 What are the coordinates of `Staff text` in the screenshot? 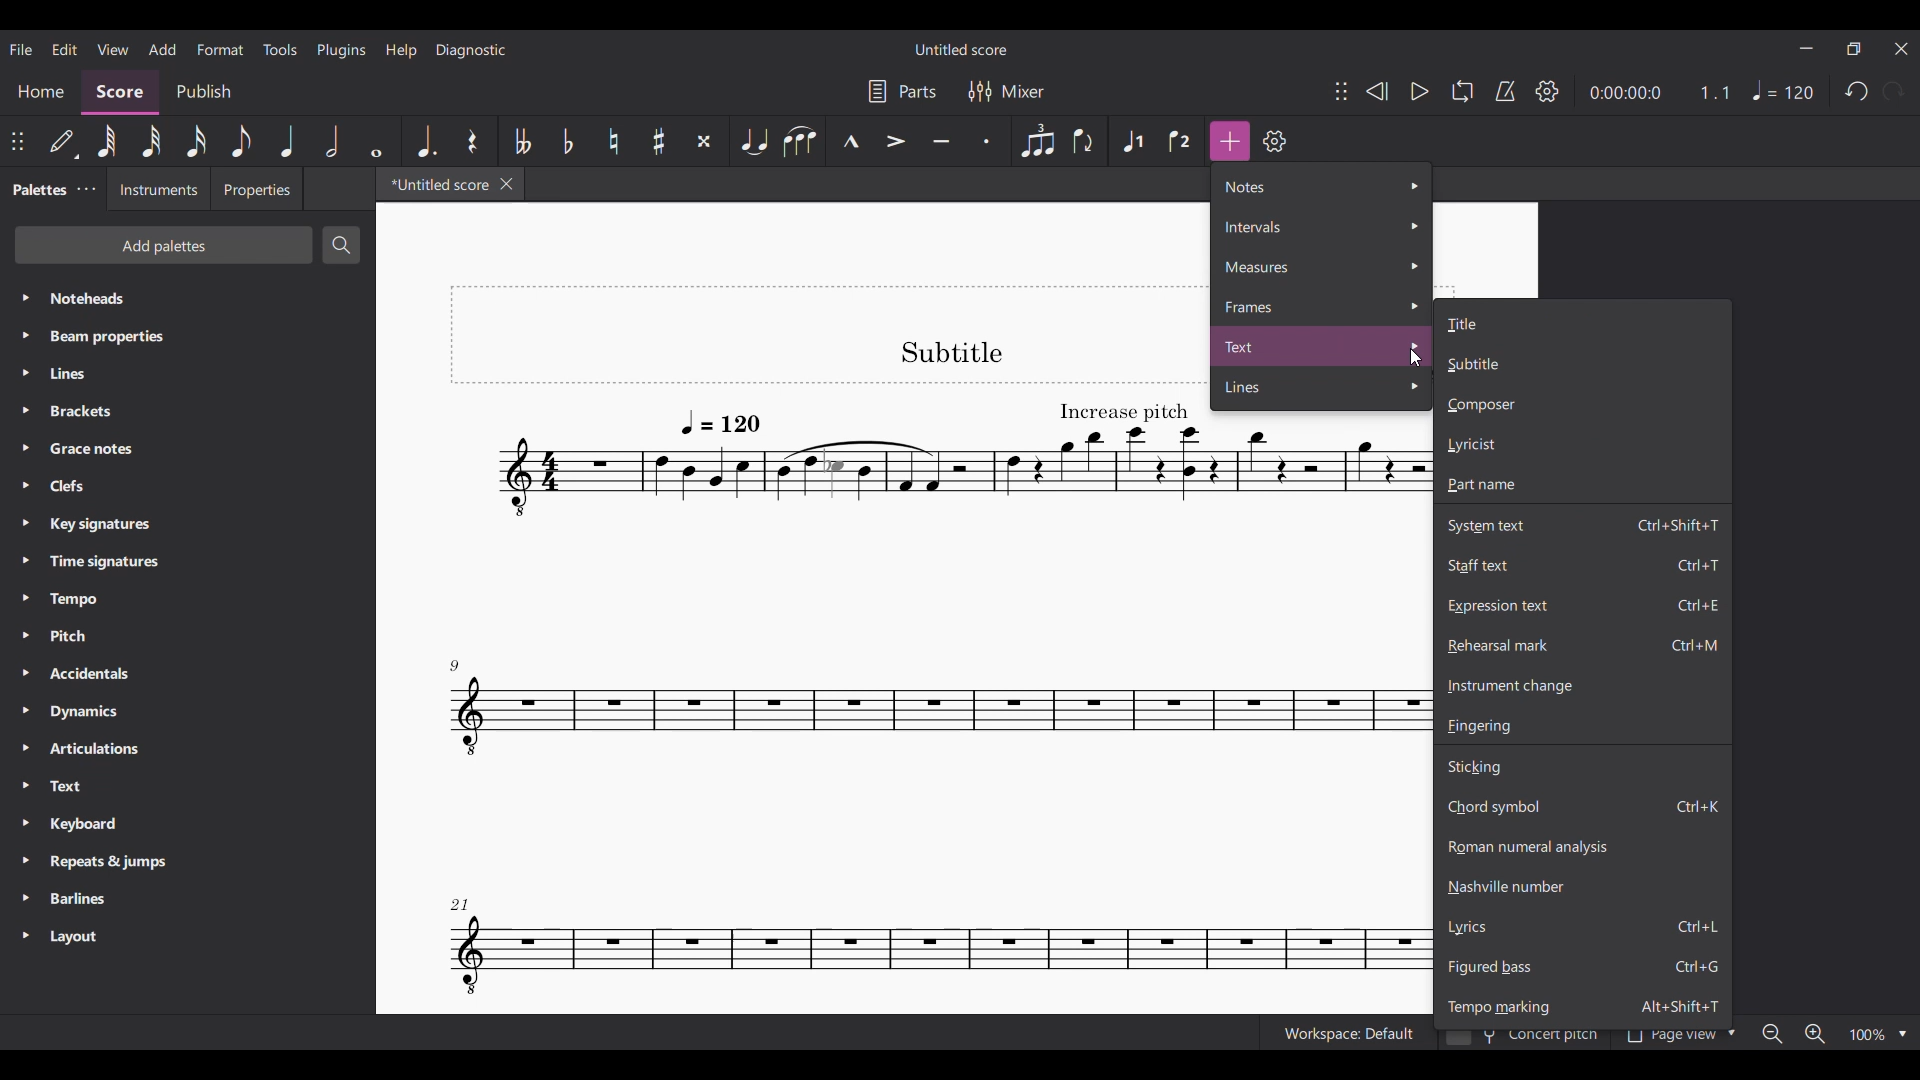 It's located at (1583, 564).